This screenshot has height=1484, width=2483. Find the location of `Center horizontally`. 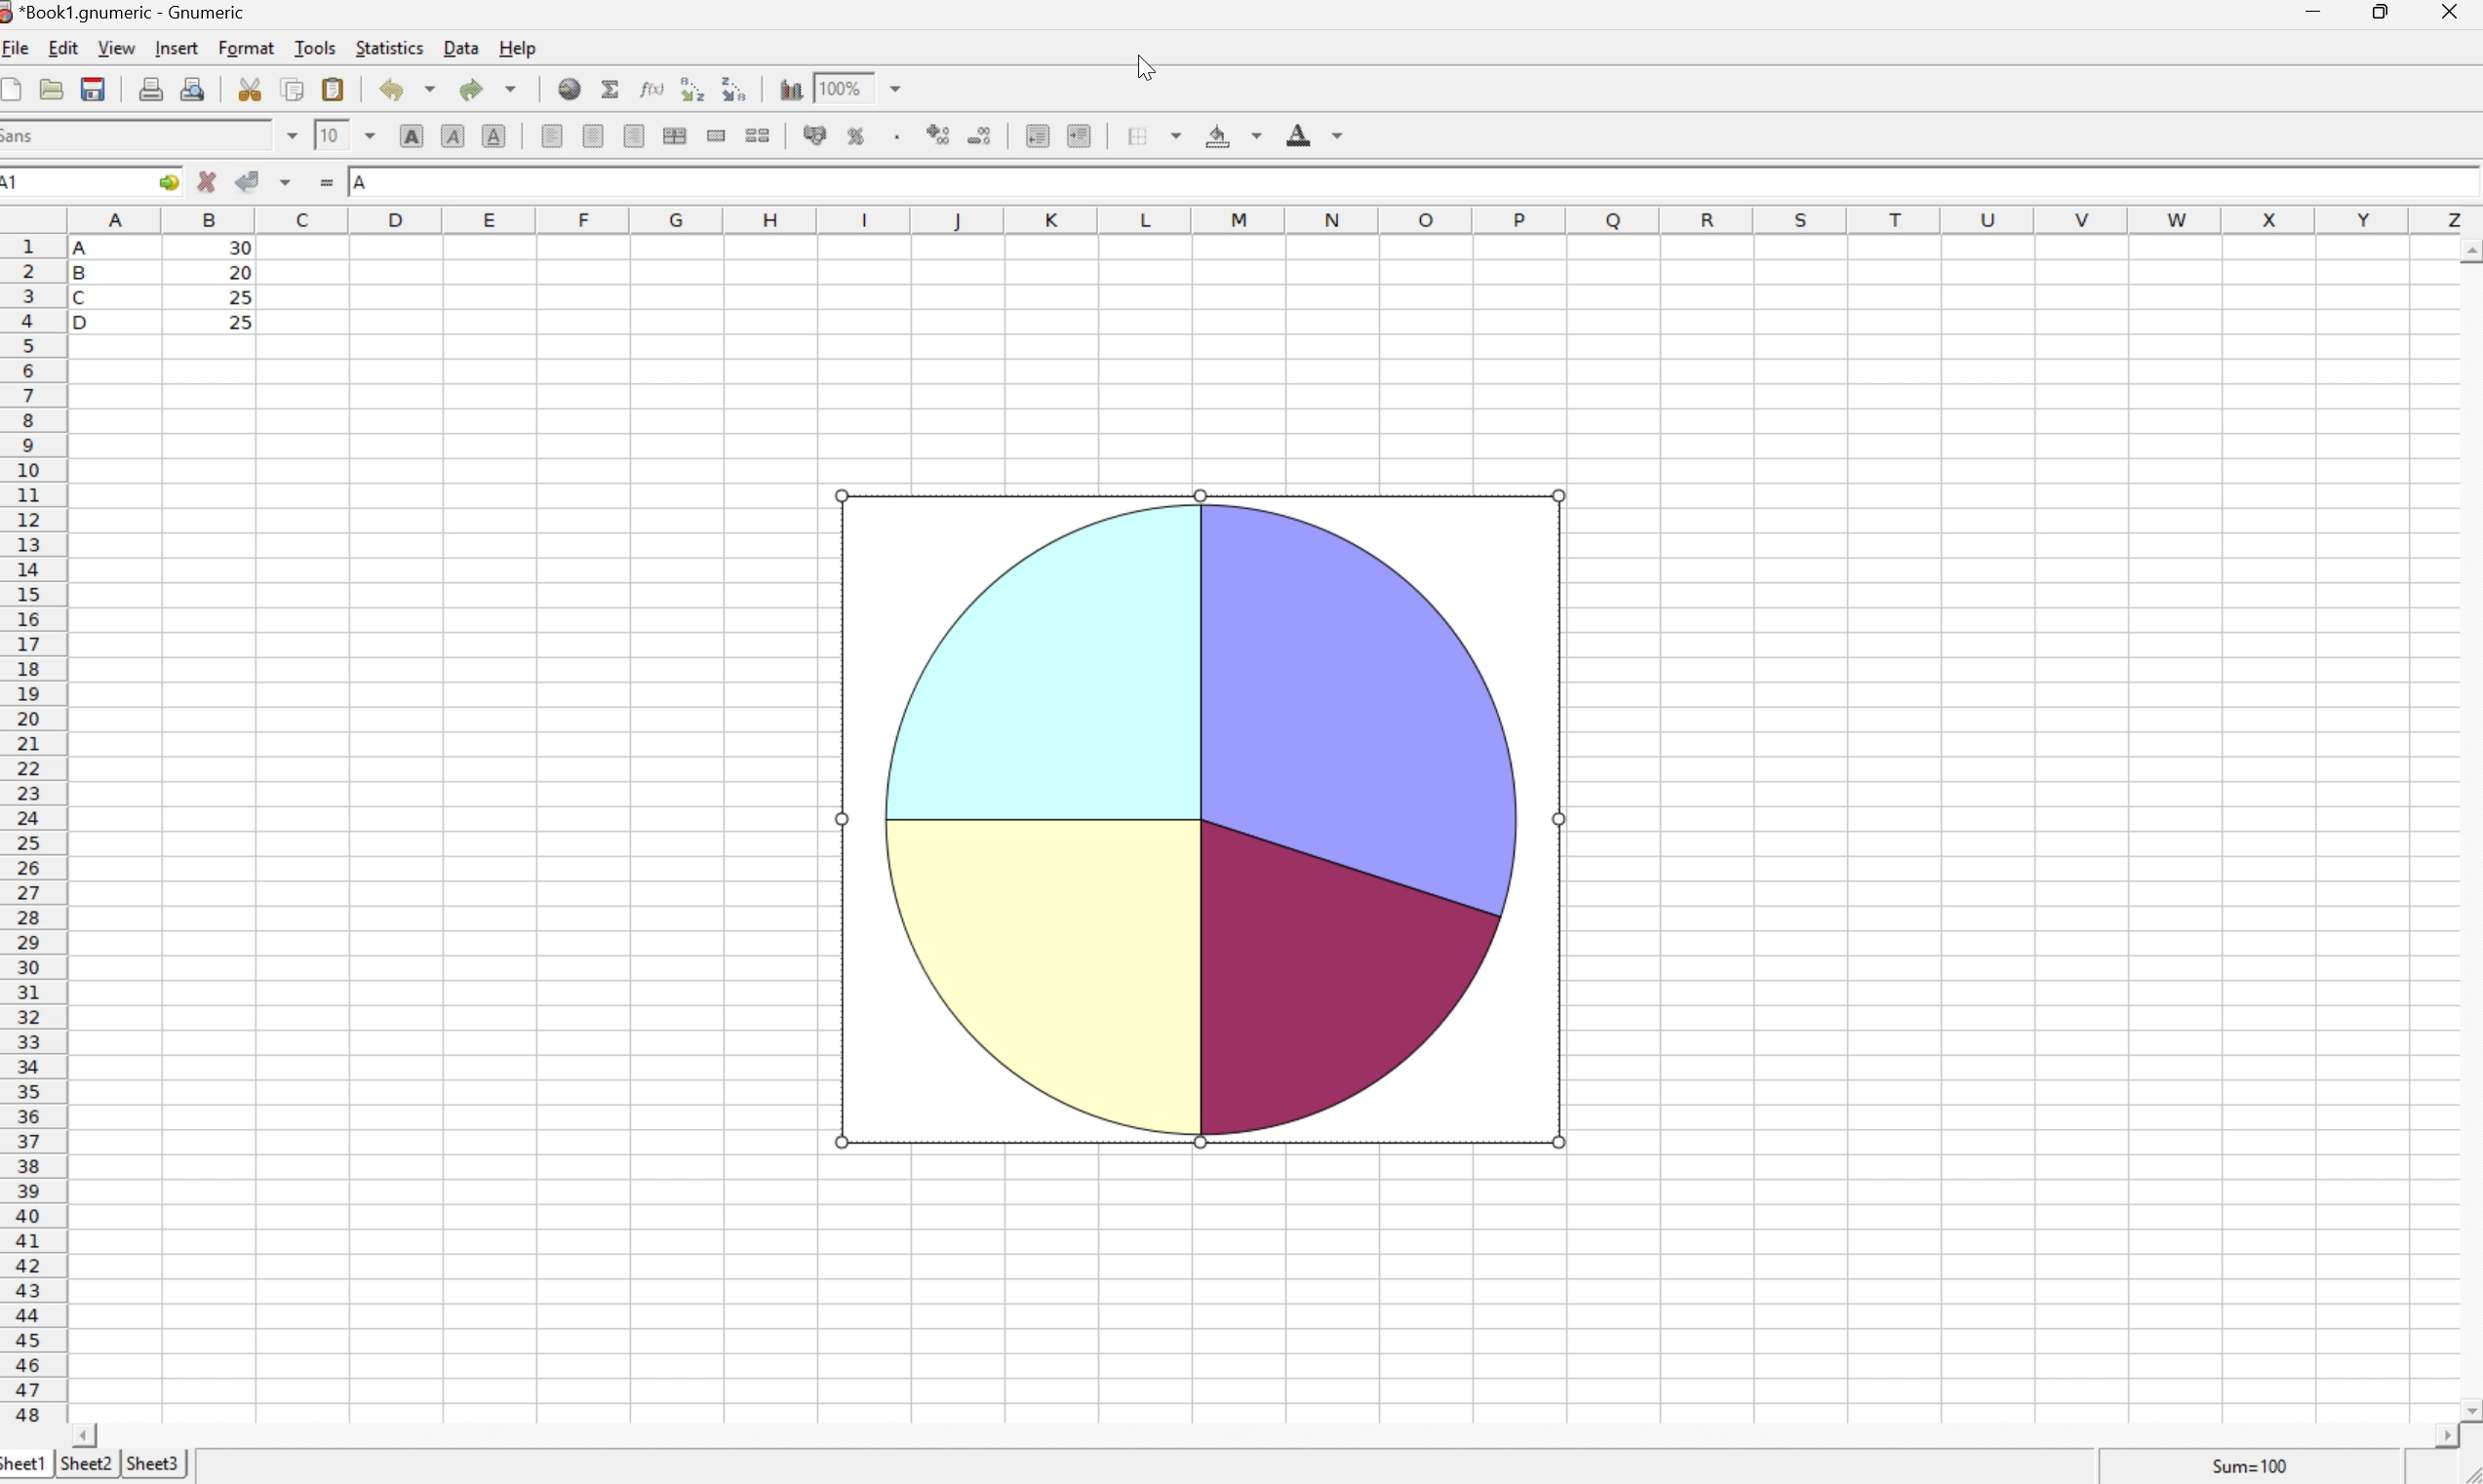

Center horizontally is located at coordinates (596, 138).